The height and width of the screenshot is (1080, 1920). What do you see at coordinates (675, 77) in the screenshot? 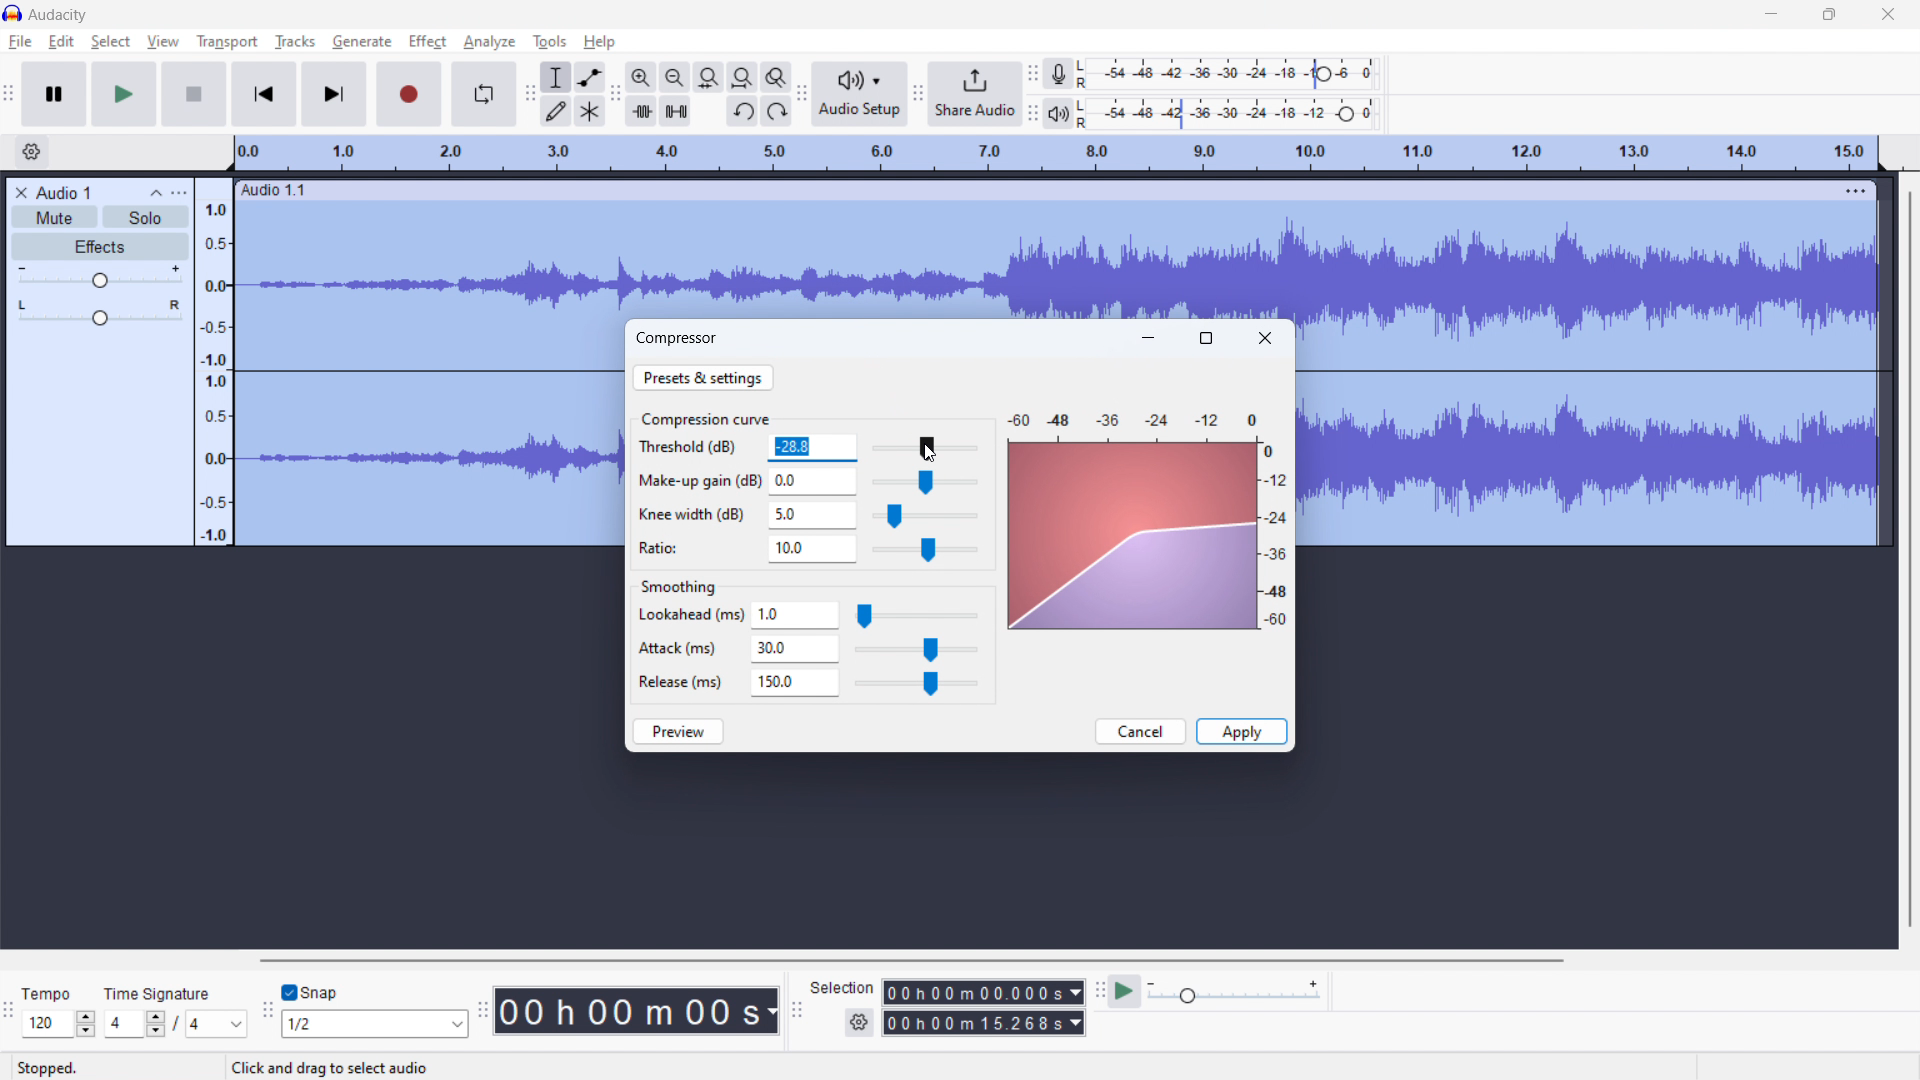
I see `zoom out` at bounding box center [675, 77].